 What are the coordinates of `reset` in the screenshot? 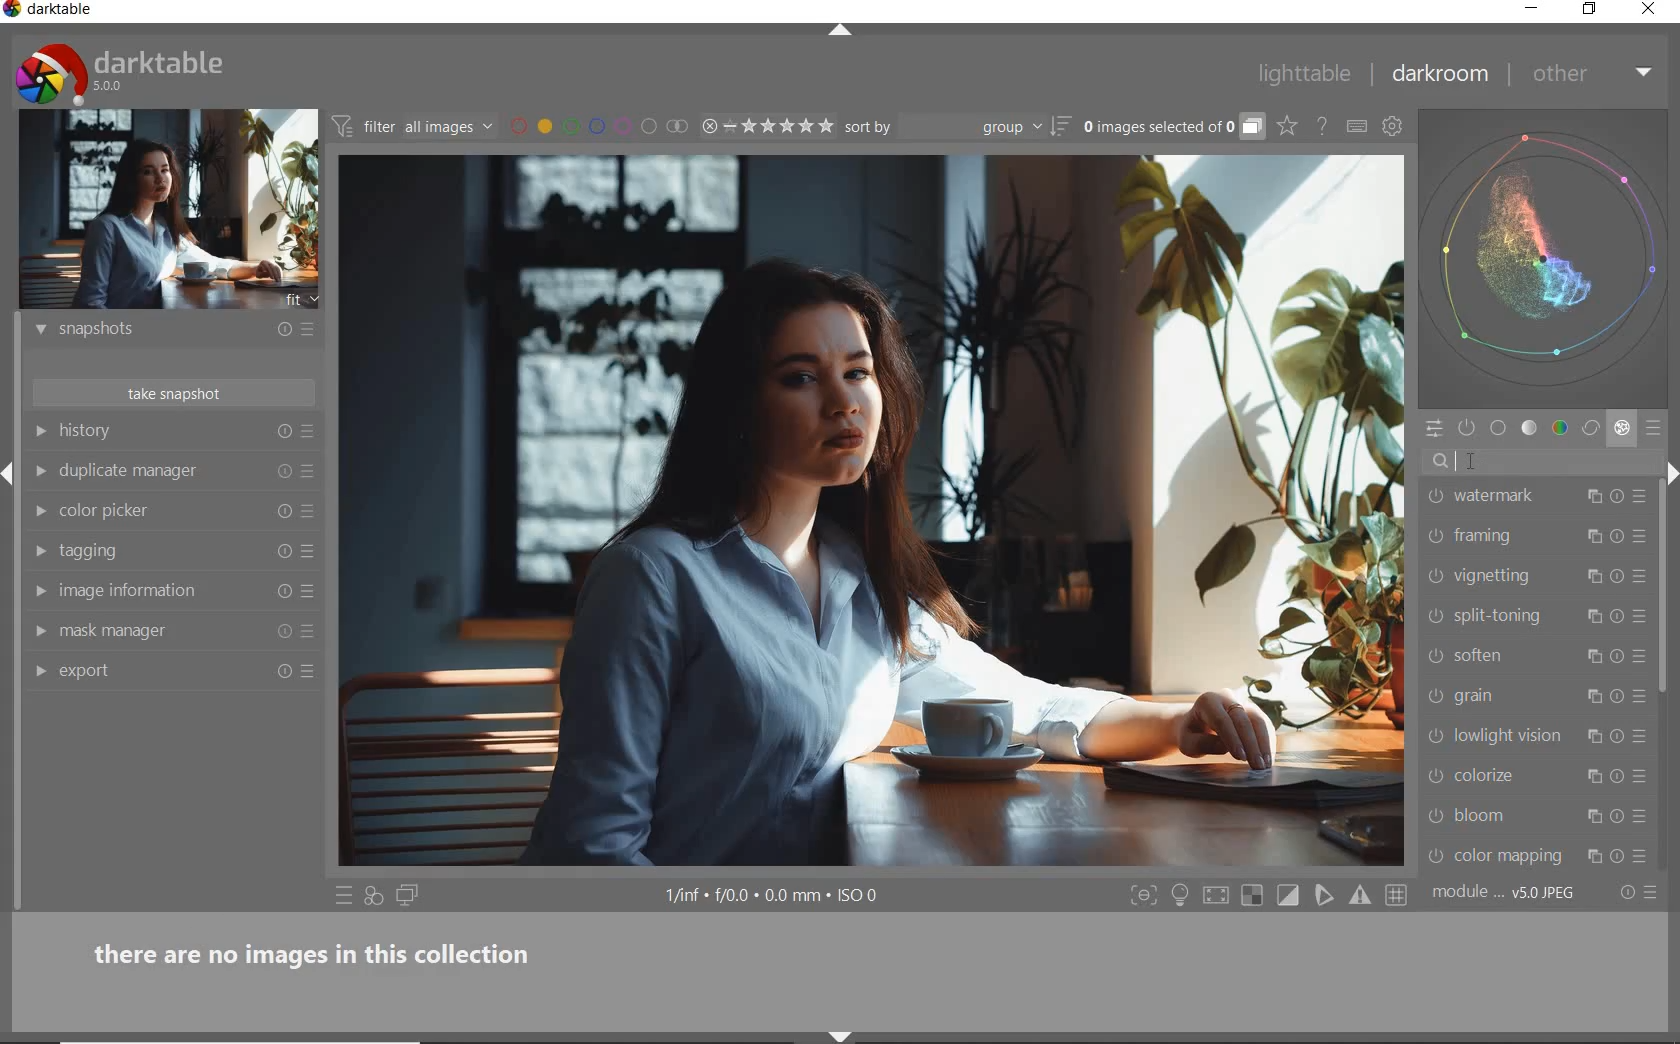 It's located at (283, 471).